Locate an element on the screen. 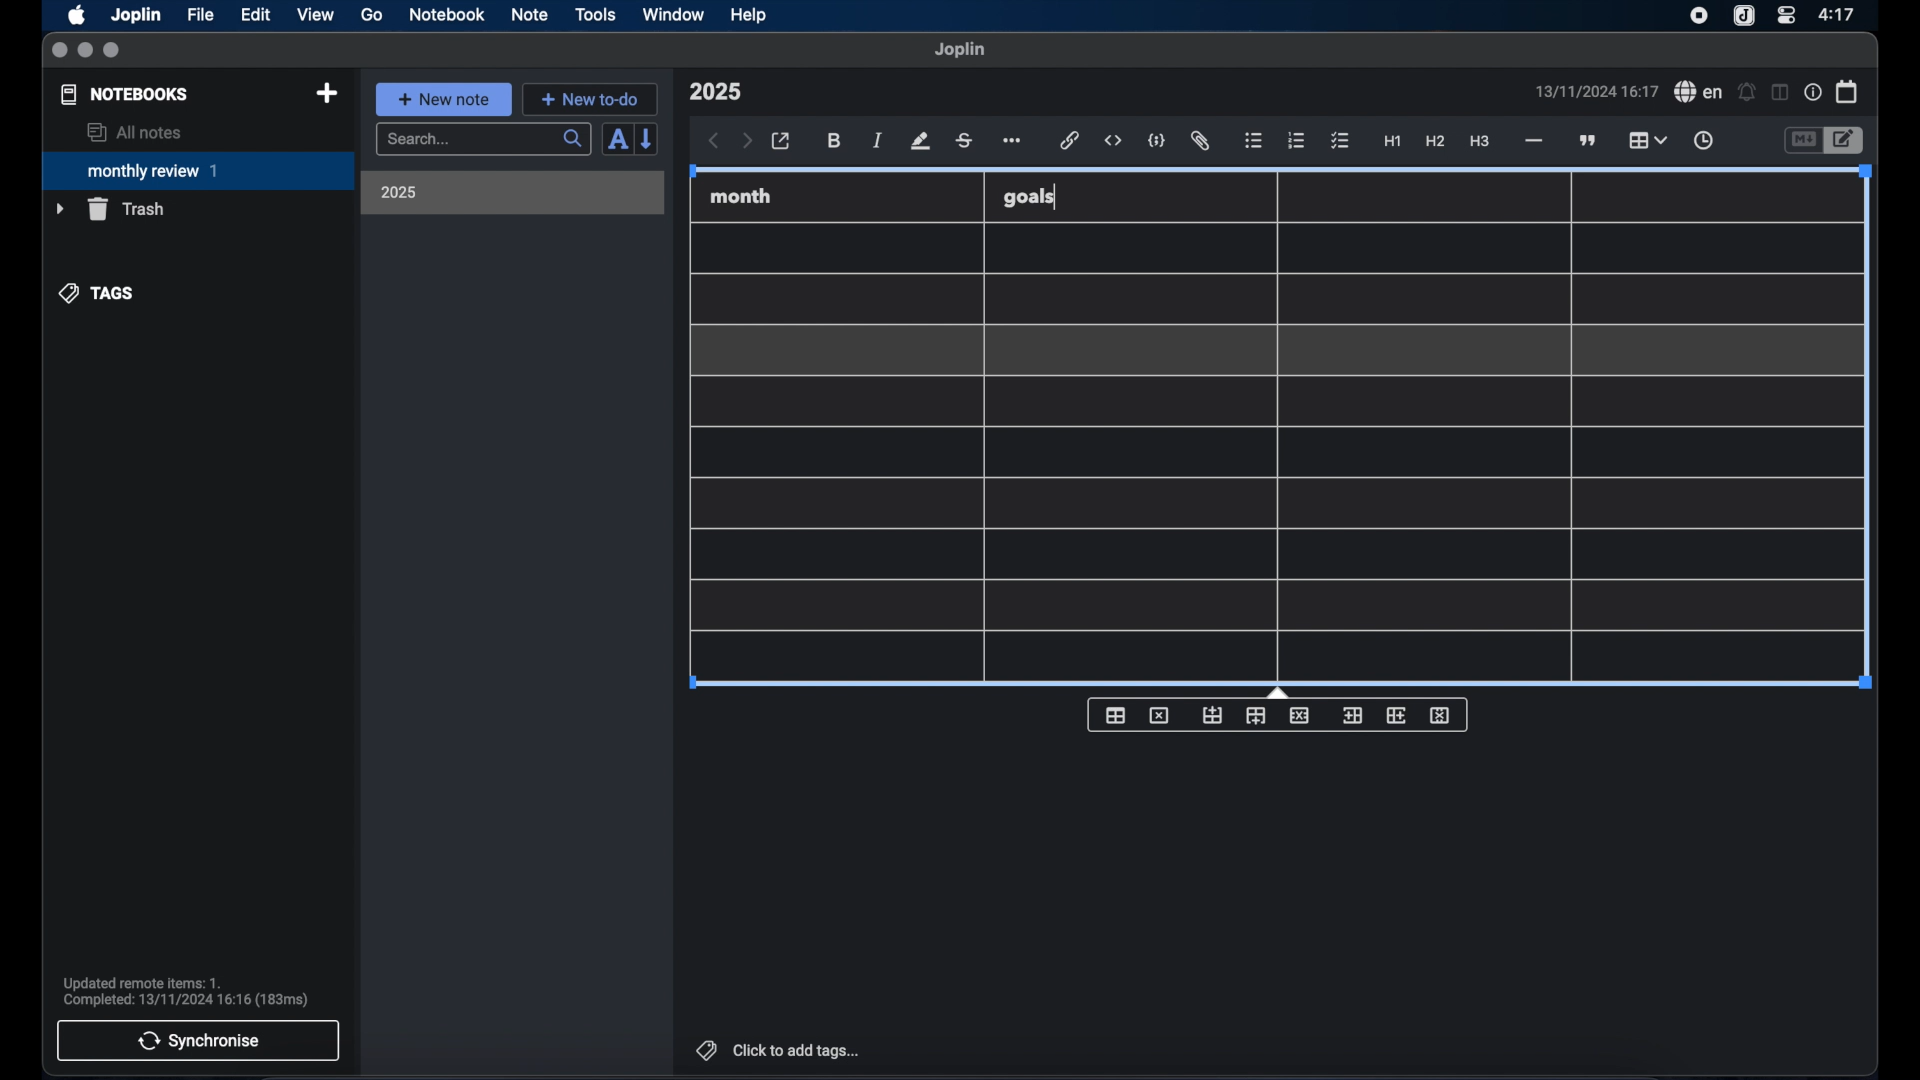 Image resolution: width=1920 pixels, height=1080 pixels. insert row after is located at coordinates (1256, 716).